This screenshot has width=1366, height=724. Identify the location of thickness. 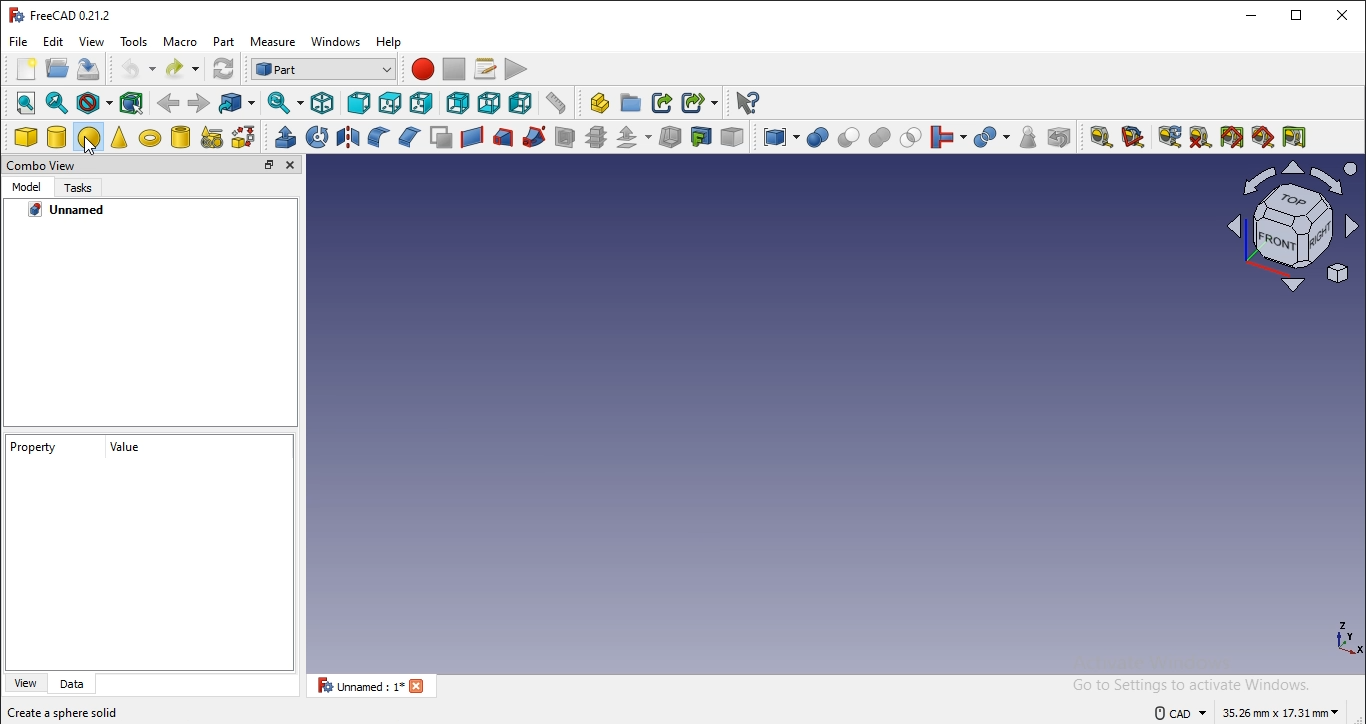
(669, 138).